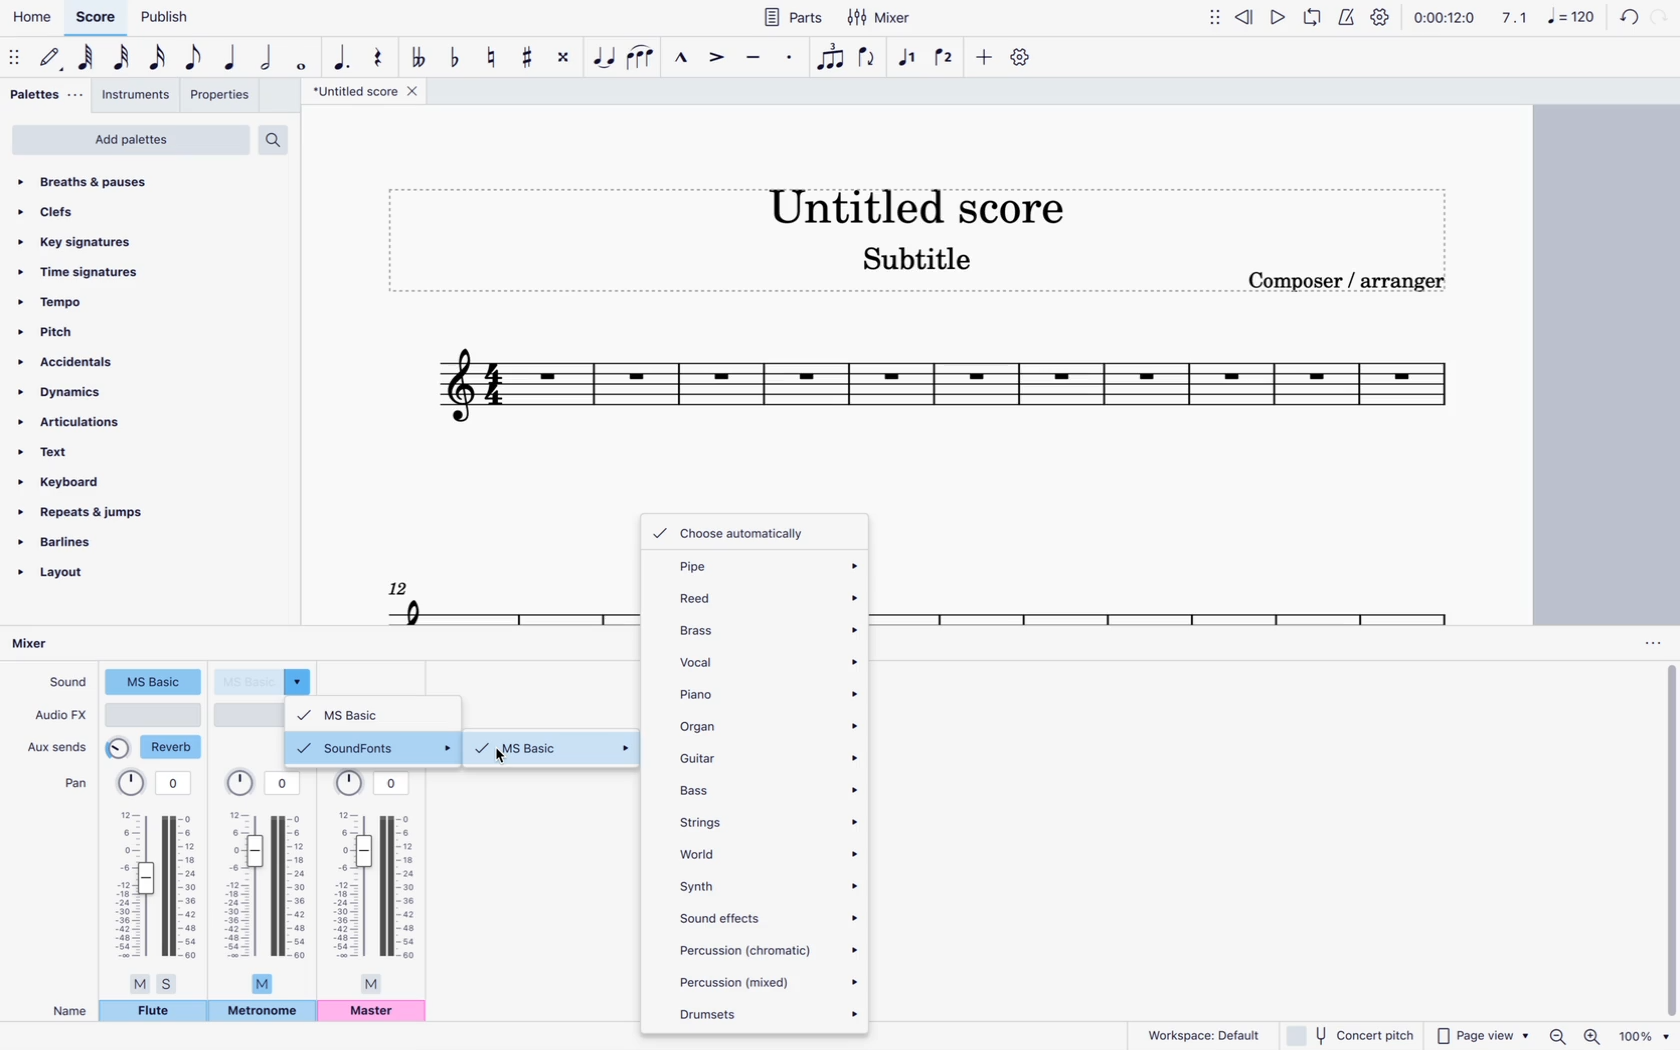  I want to click on settings, so click(1379, 16).